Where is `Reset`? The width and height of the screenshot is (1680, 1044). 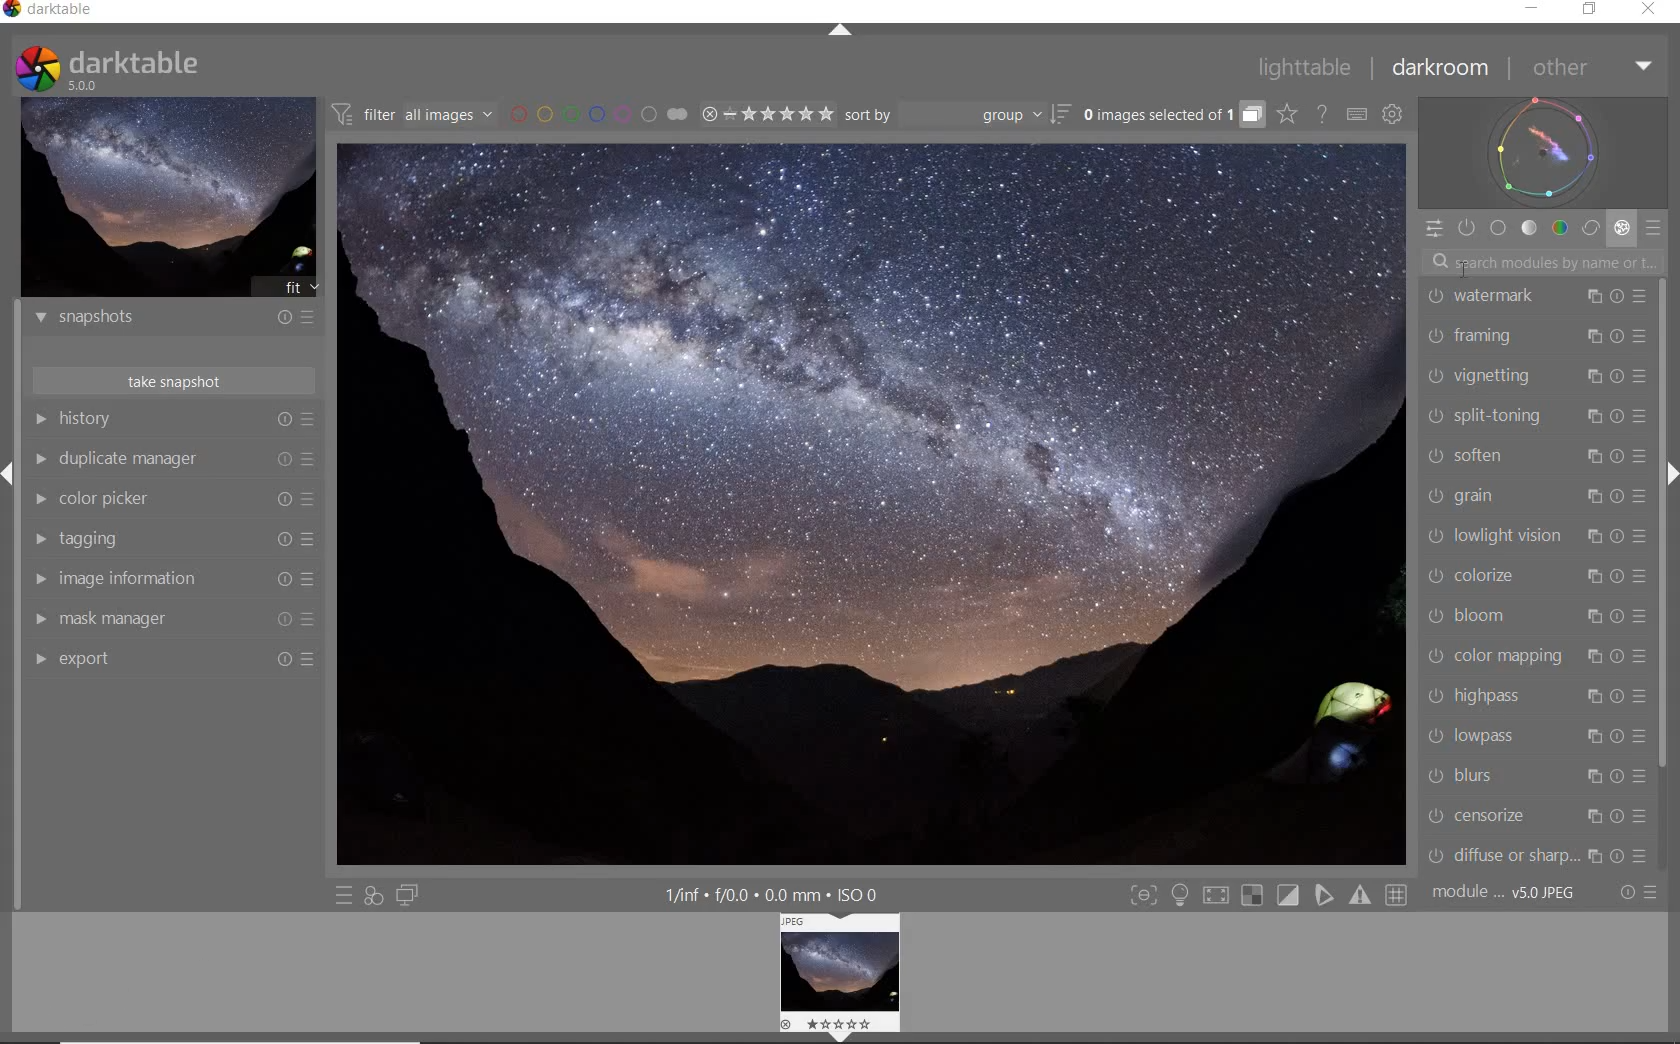 Reset is located at coordinates (280, 659).